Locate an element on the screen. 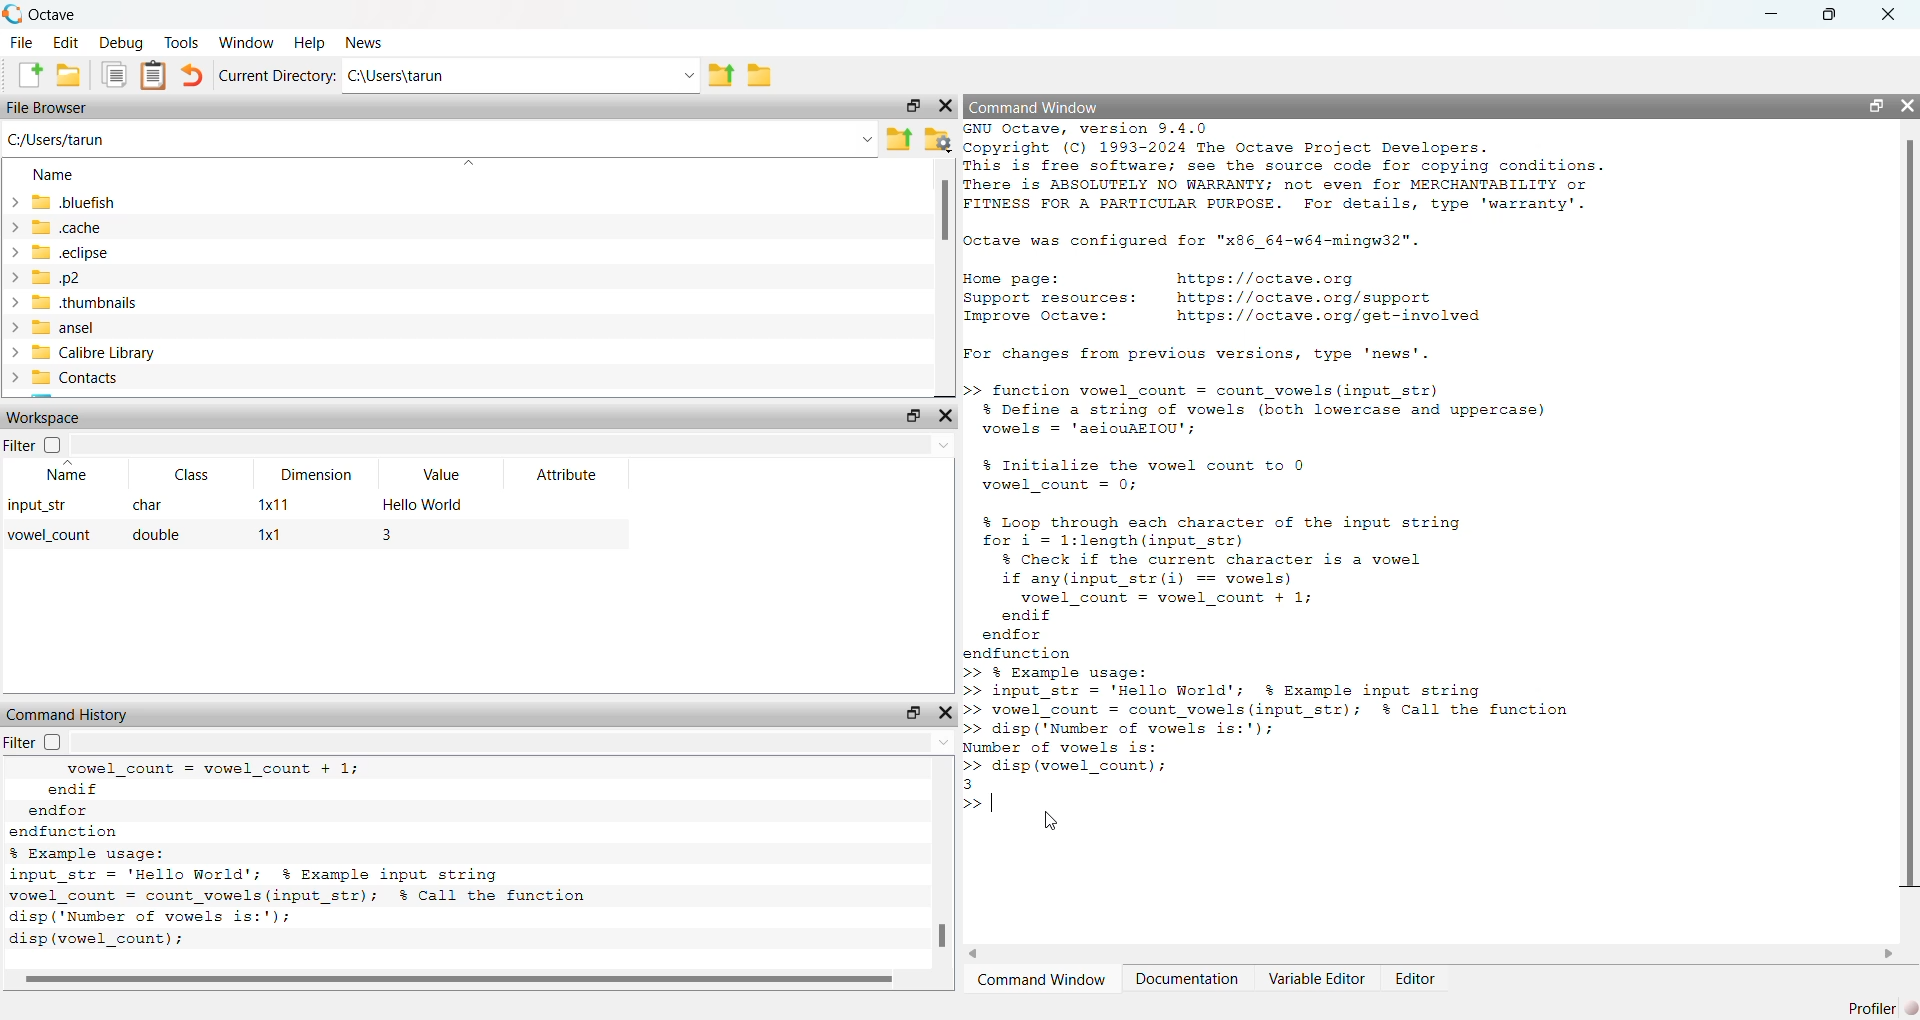  vertical scroll bar is located at coordinates (945, 863).